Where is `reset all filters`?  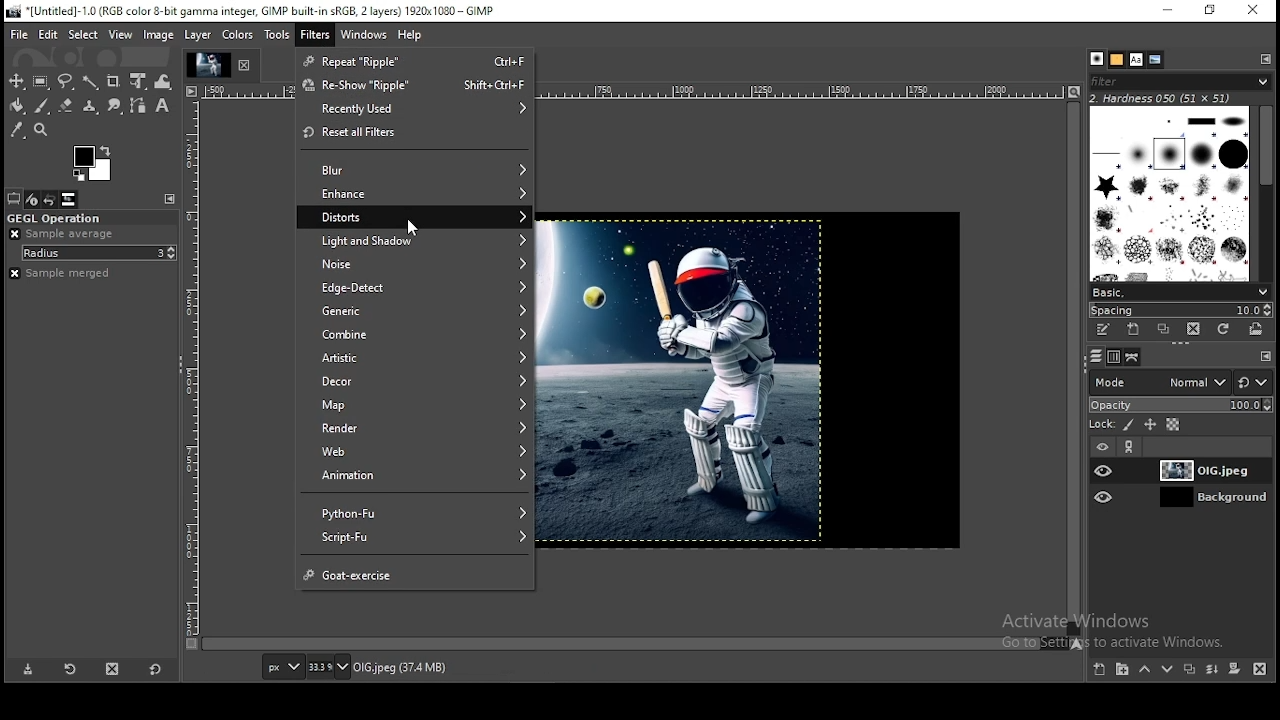
reset all filters is located at coordinates (418, 136).